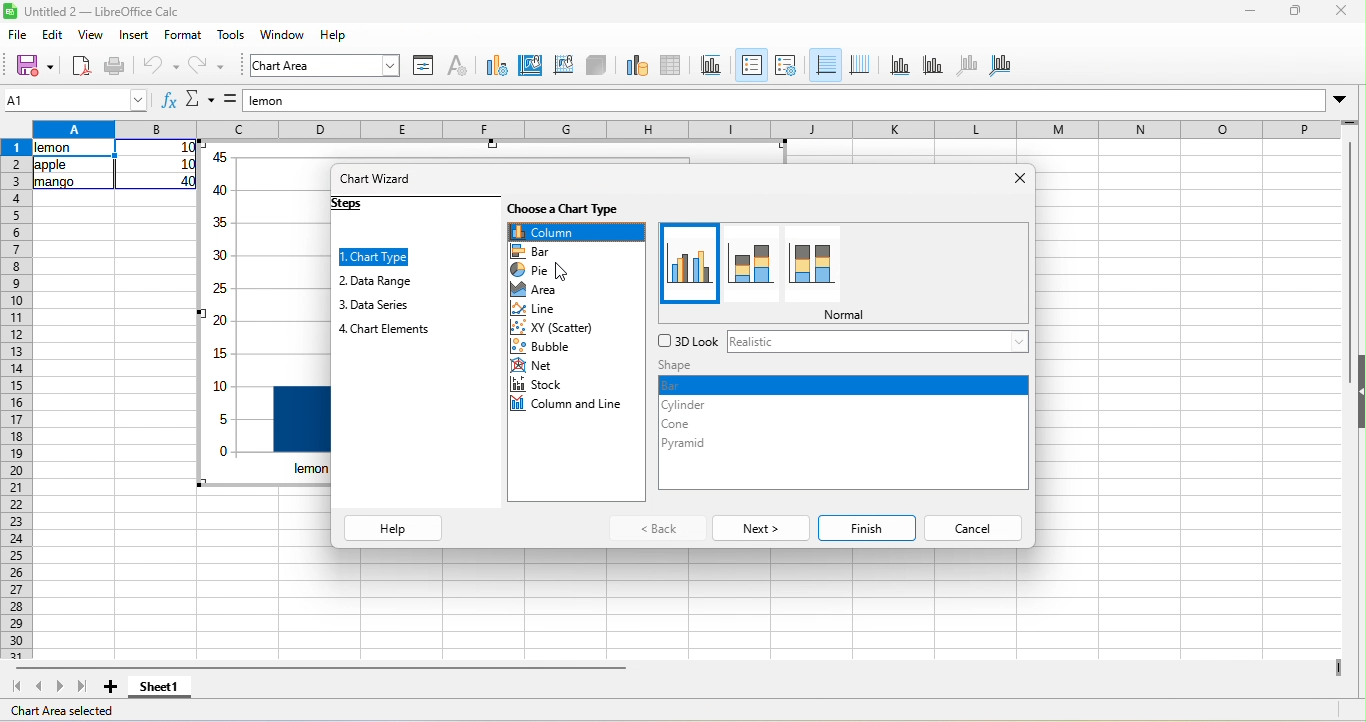  Describe the element at coordinates (686, 405) in the screenshot. I see `cylinder` at that location.